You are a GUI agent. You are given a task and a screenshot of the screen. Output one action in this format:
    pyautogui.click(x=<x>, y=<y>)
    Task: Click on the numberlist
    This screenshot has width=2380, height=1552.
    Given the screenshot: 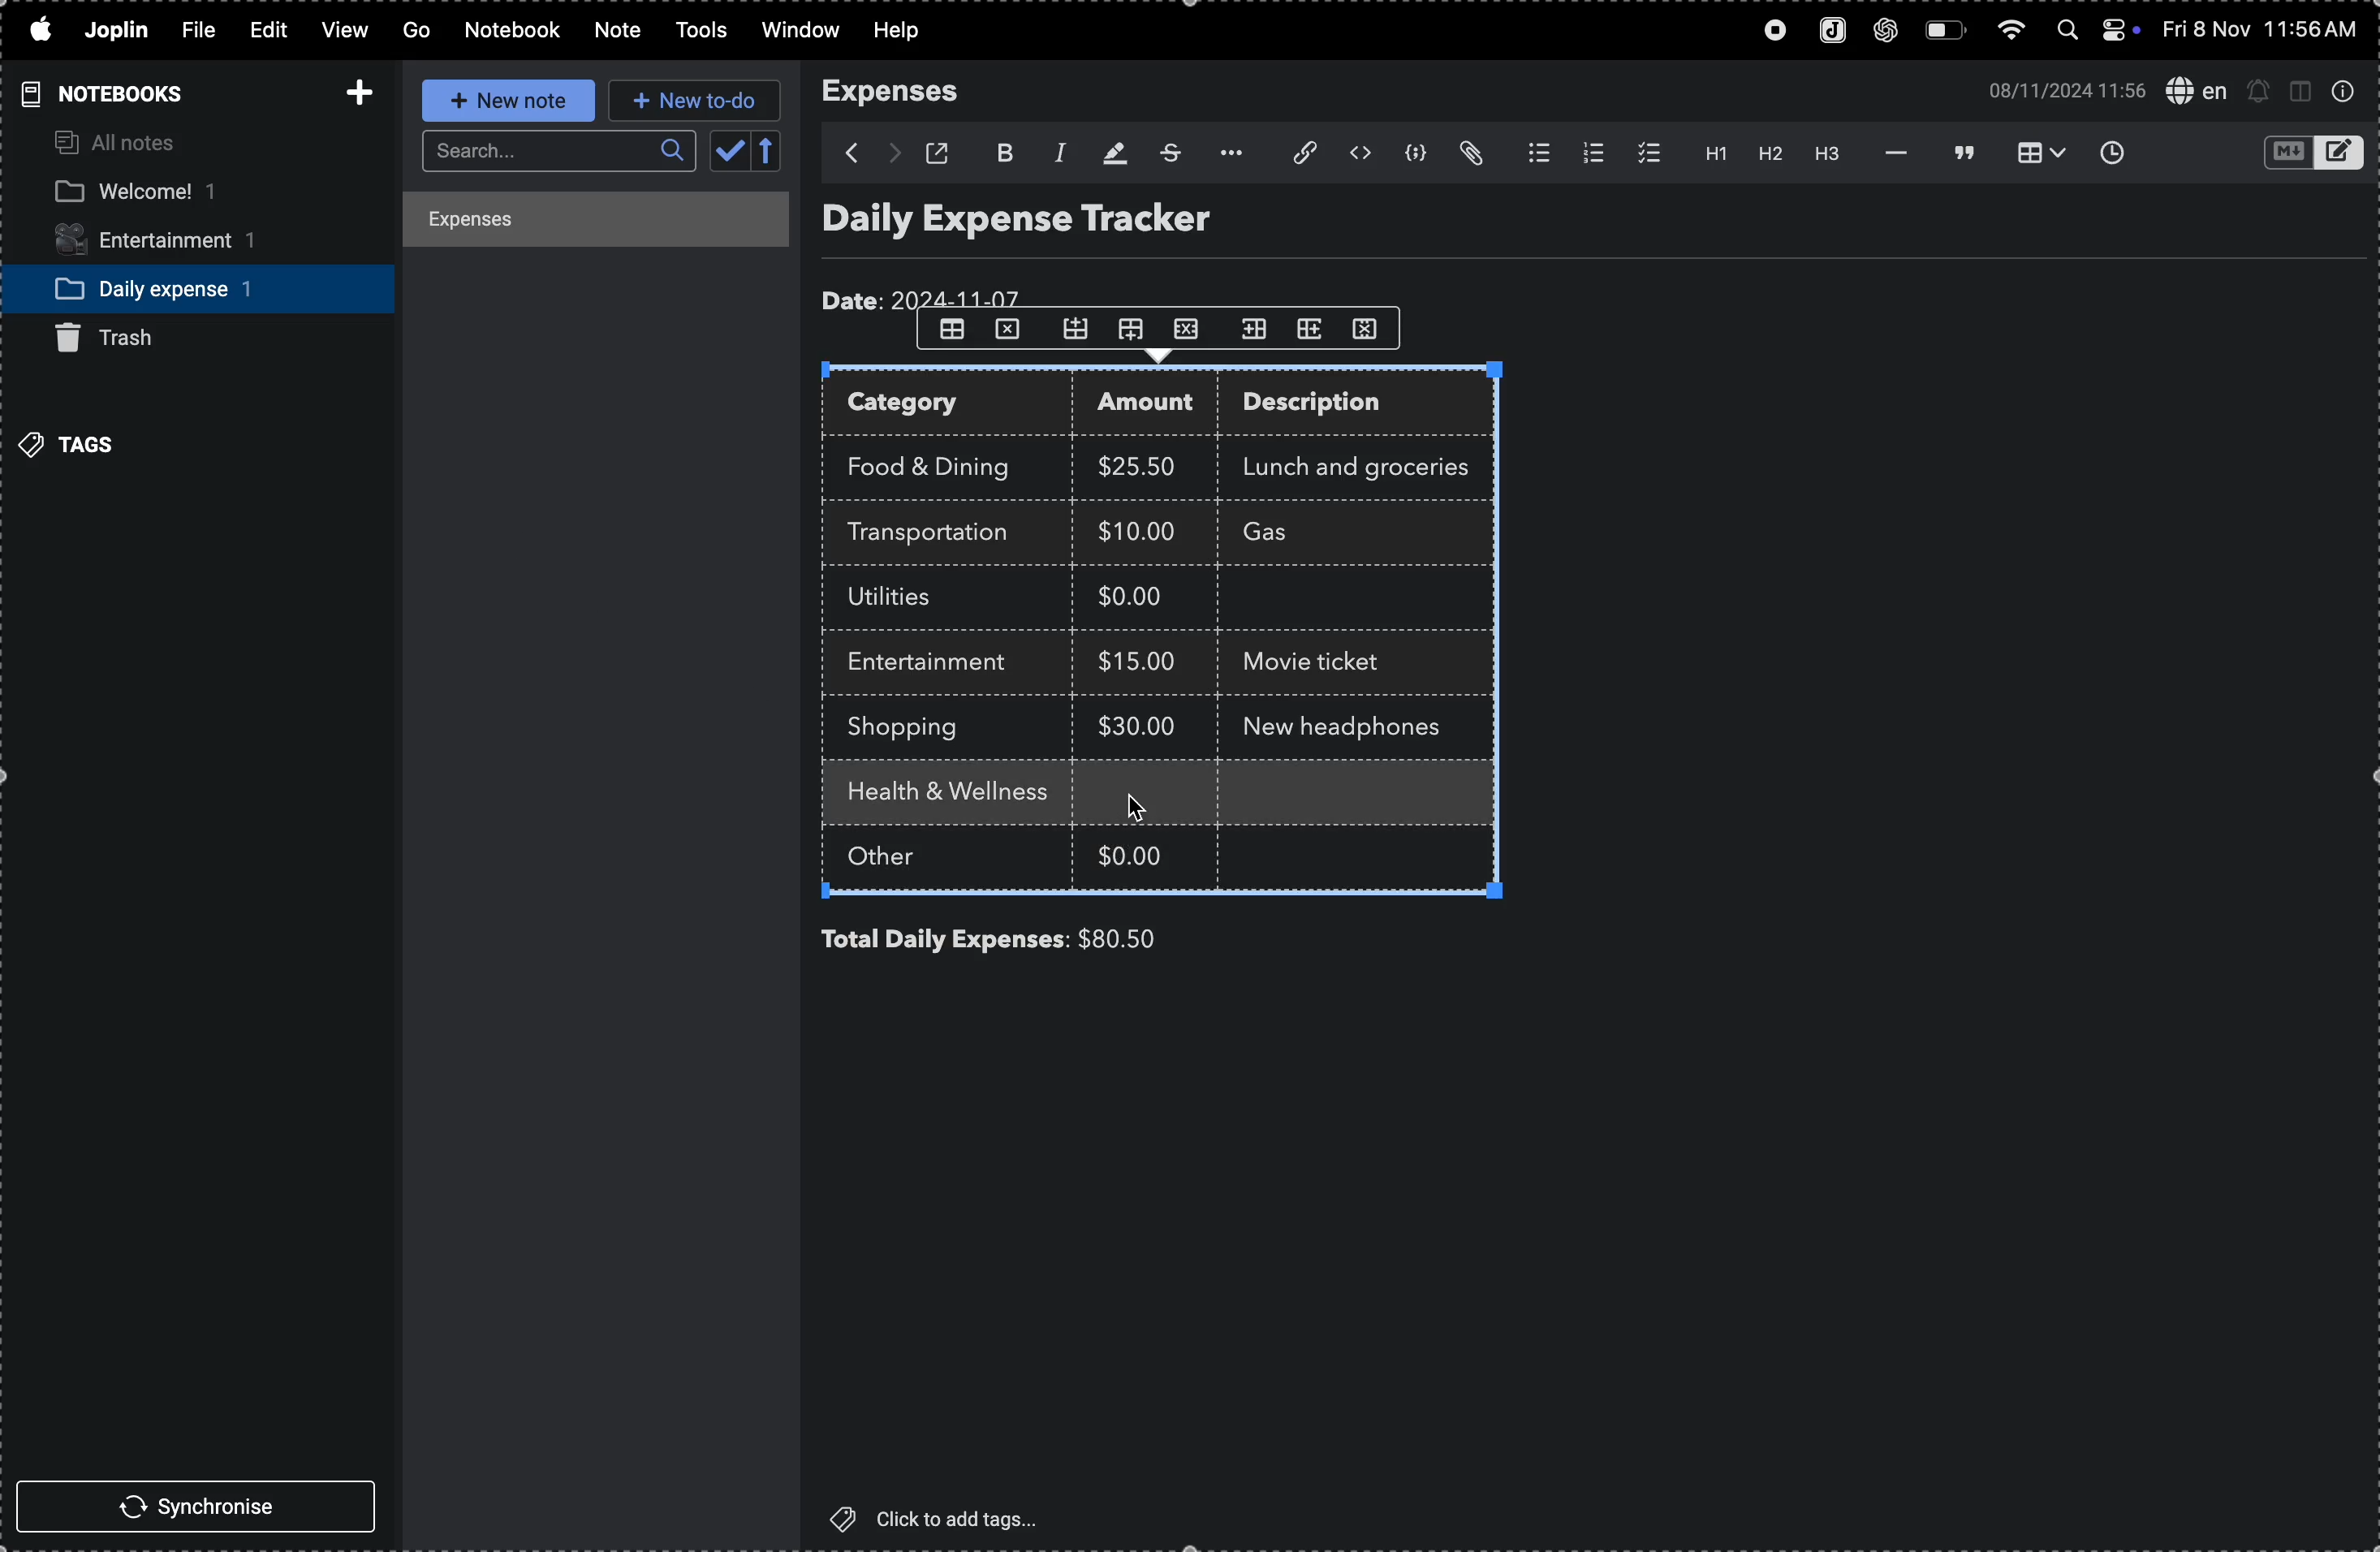 What is the action you would take?
    pyautogui.click(x=1589, y=153)
    